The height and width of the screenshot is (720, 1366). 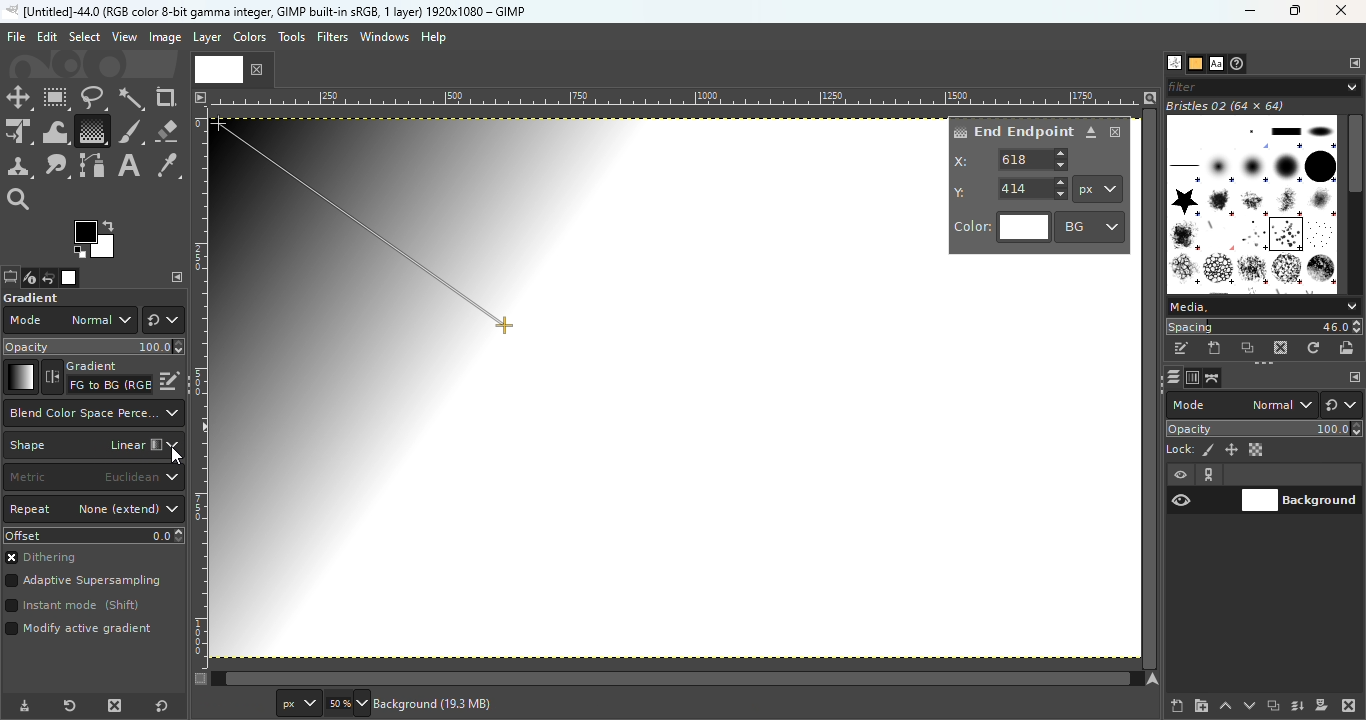 I want to click on Lock position and size, so click(x=1230, y=449).